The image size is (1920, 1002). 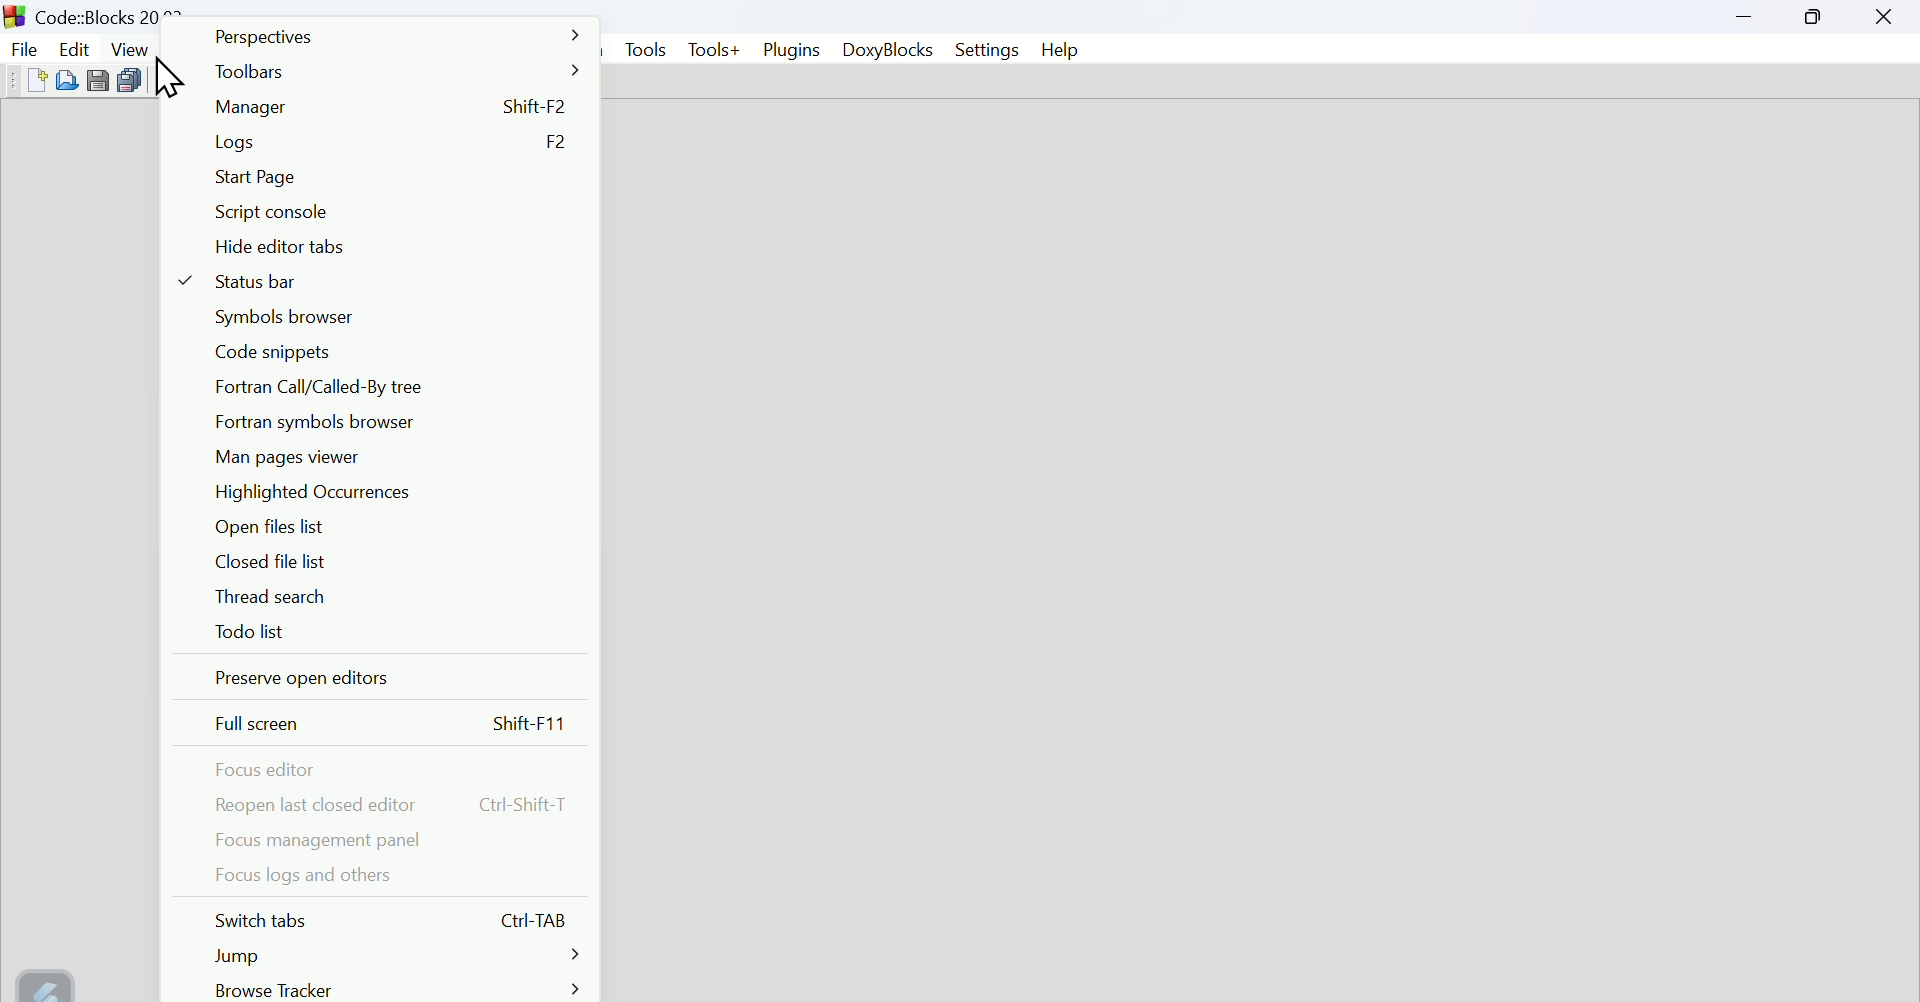 What do you see at coordinates (67, 80) in the screenshot?
I see `Open file` at bounding box center [67, 80].